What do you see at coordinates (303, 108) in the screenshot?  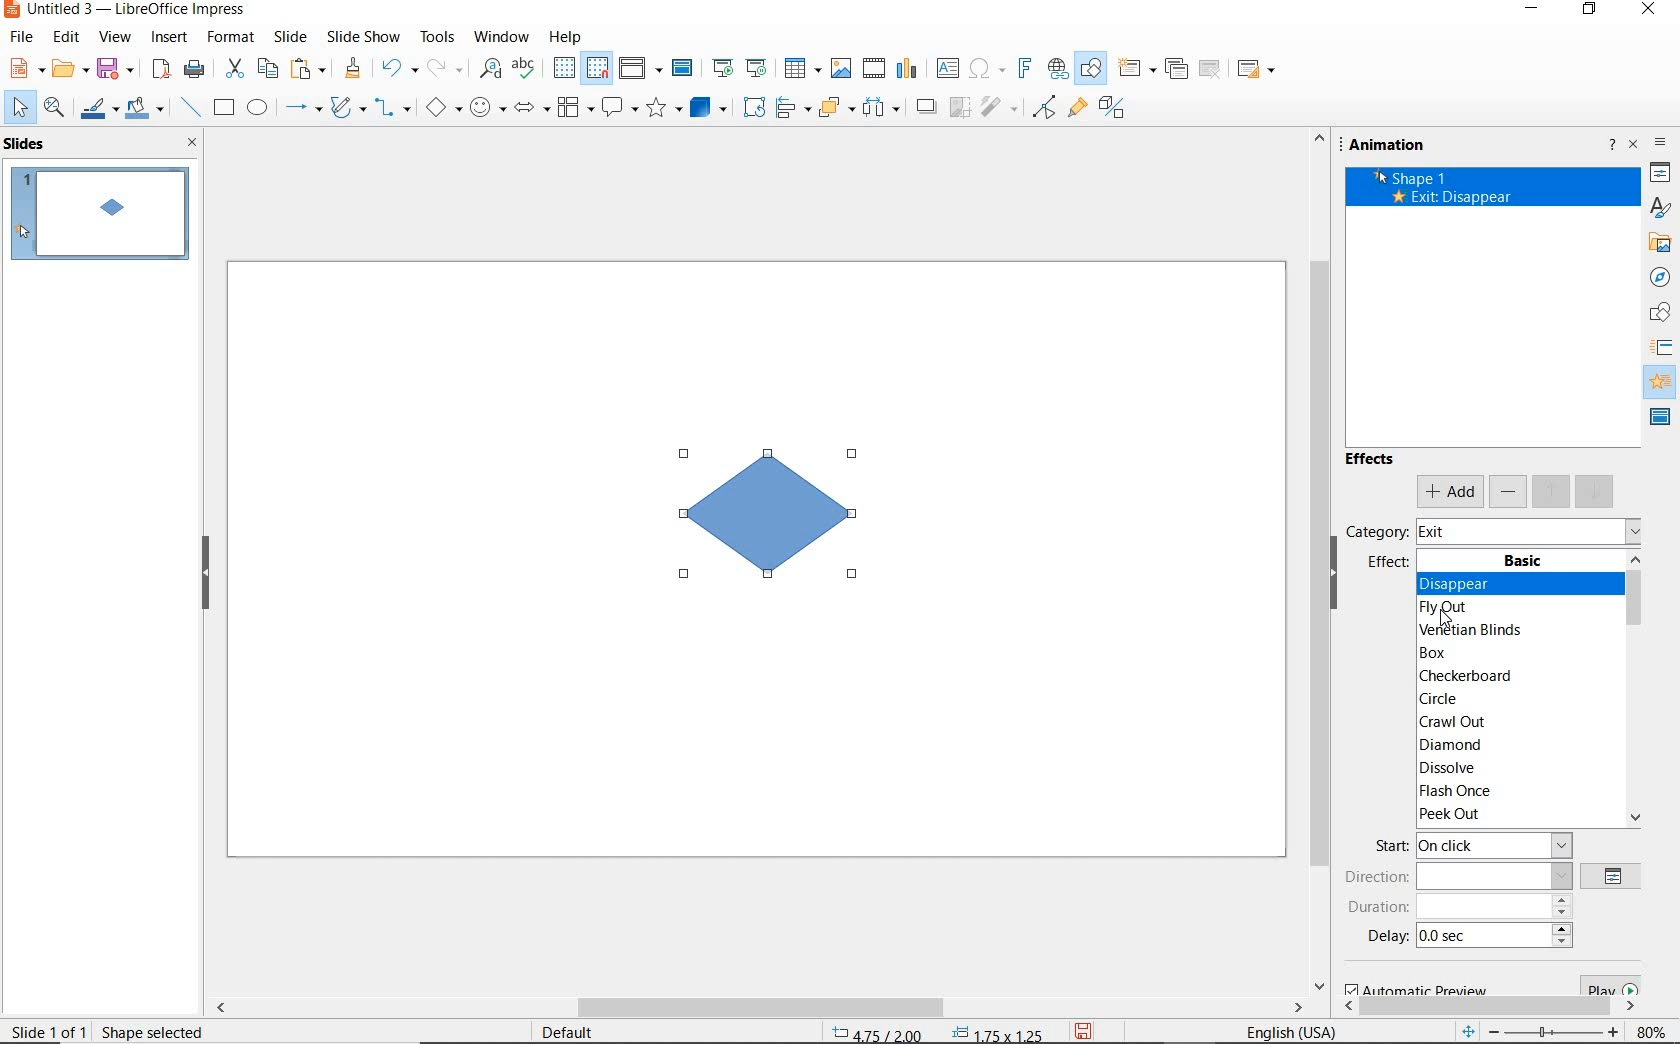 I see `lines and arrows` at bounding box center [303, 108].